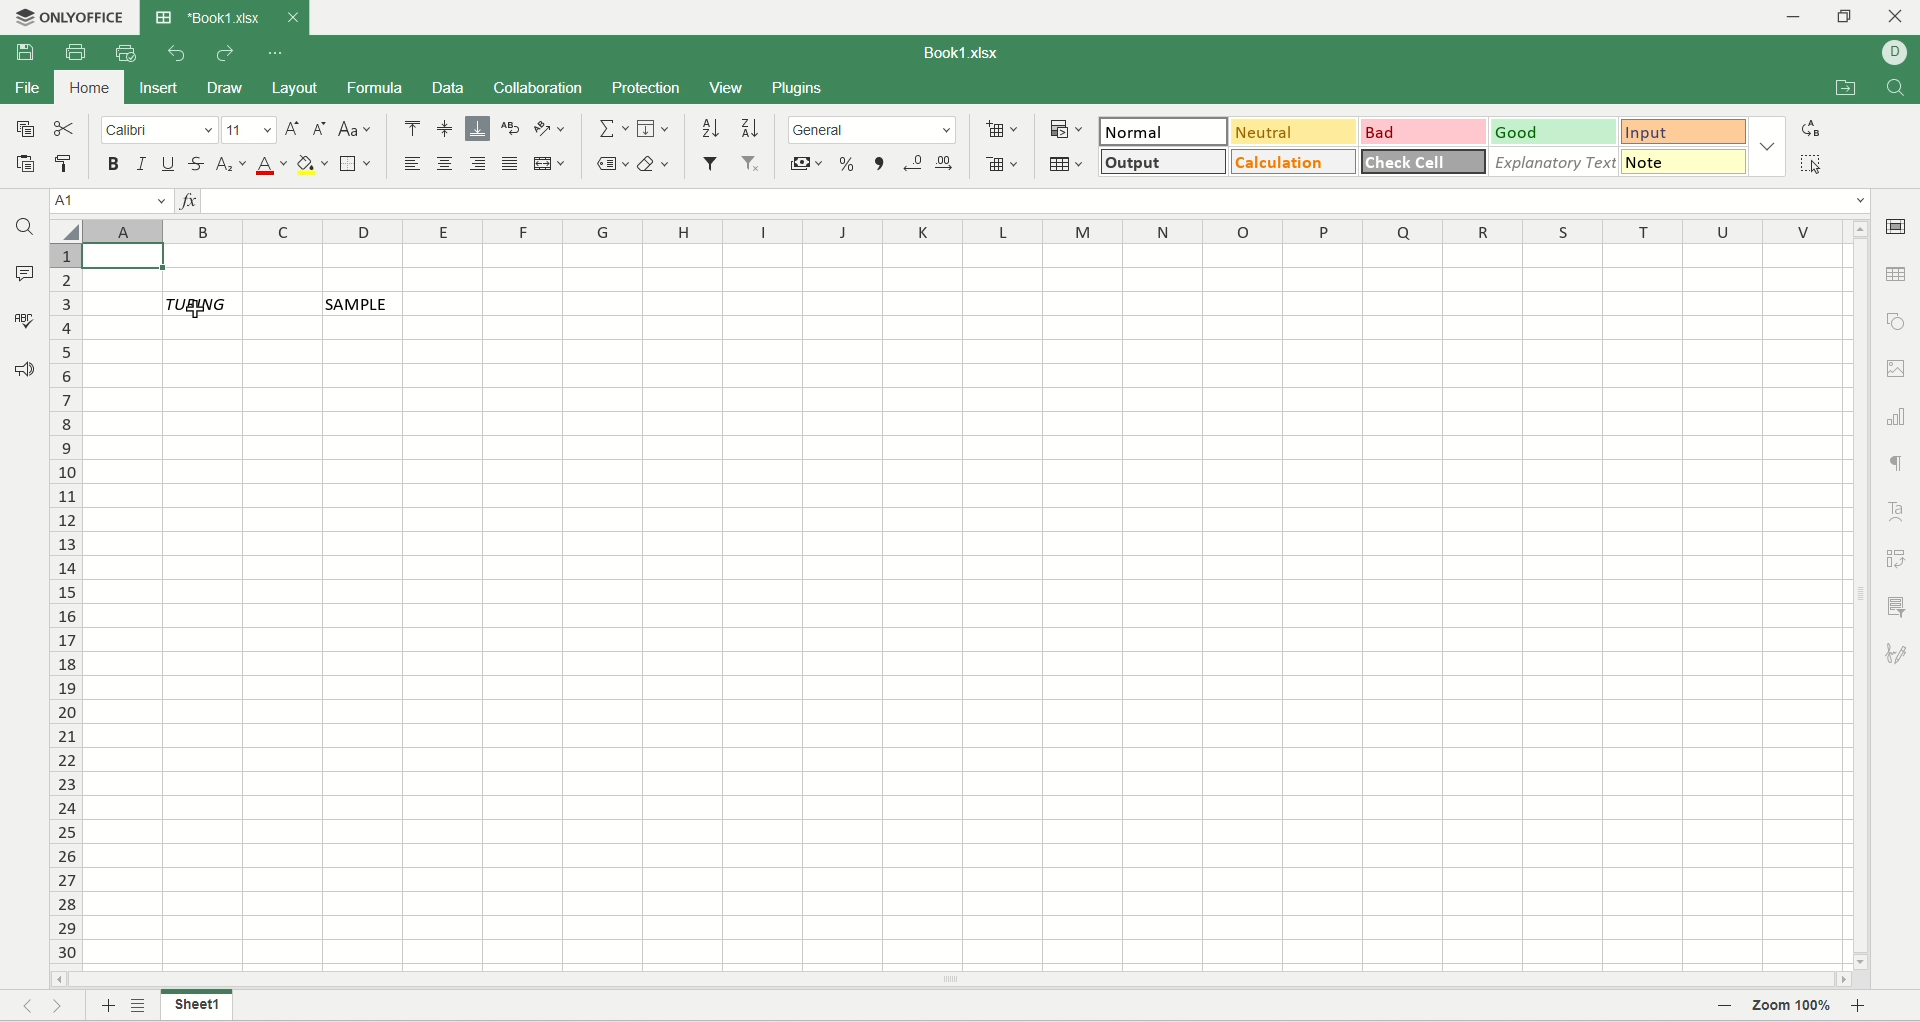 This screenshot has height=1022, width=1920. I want to click on find, so click(1896, 88).